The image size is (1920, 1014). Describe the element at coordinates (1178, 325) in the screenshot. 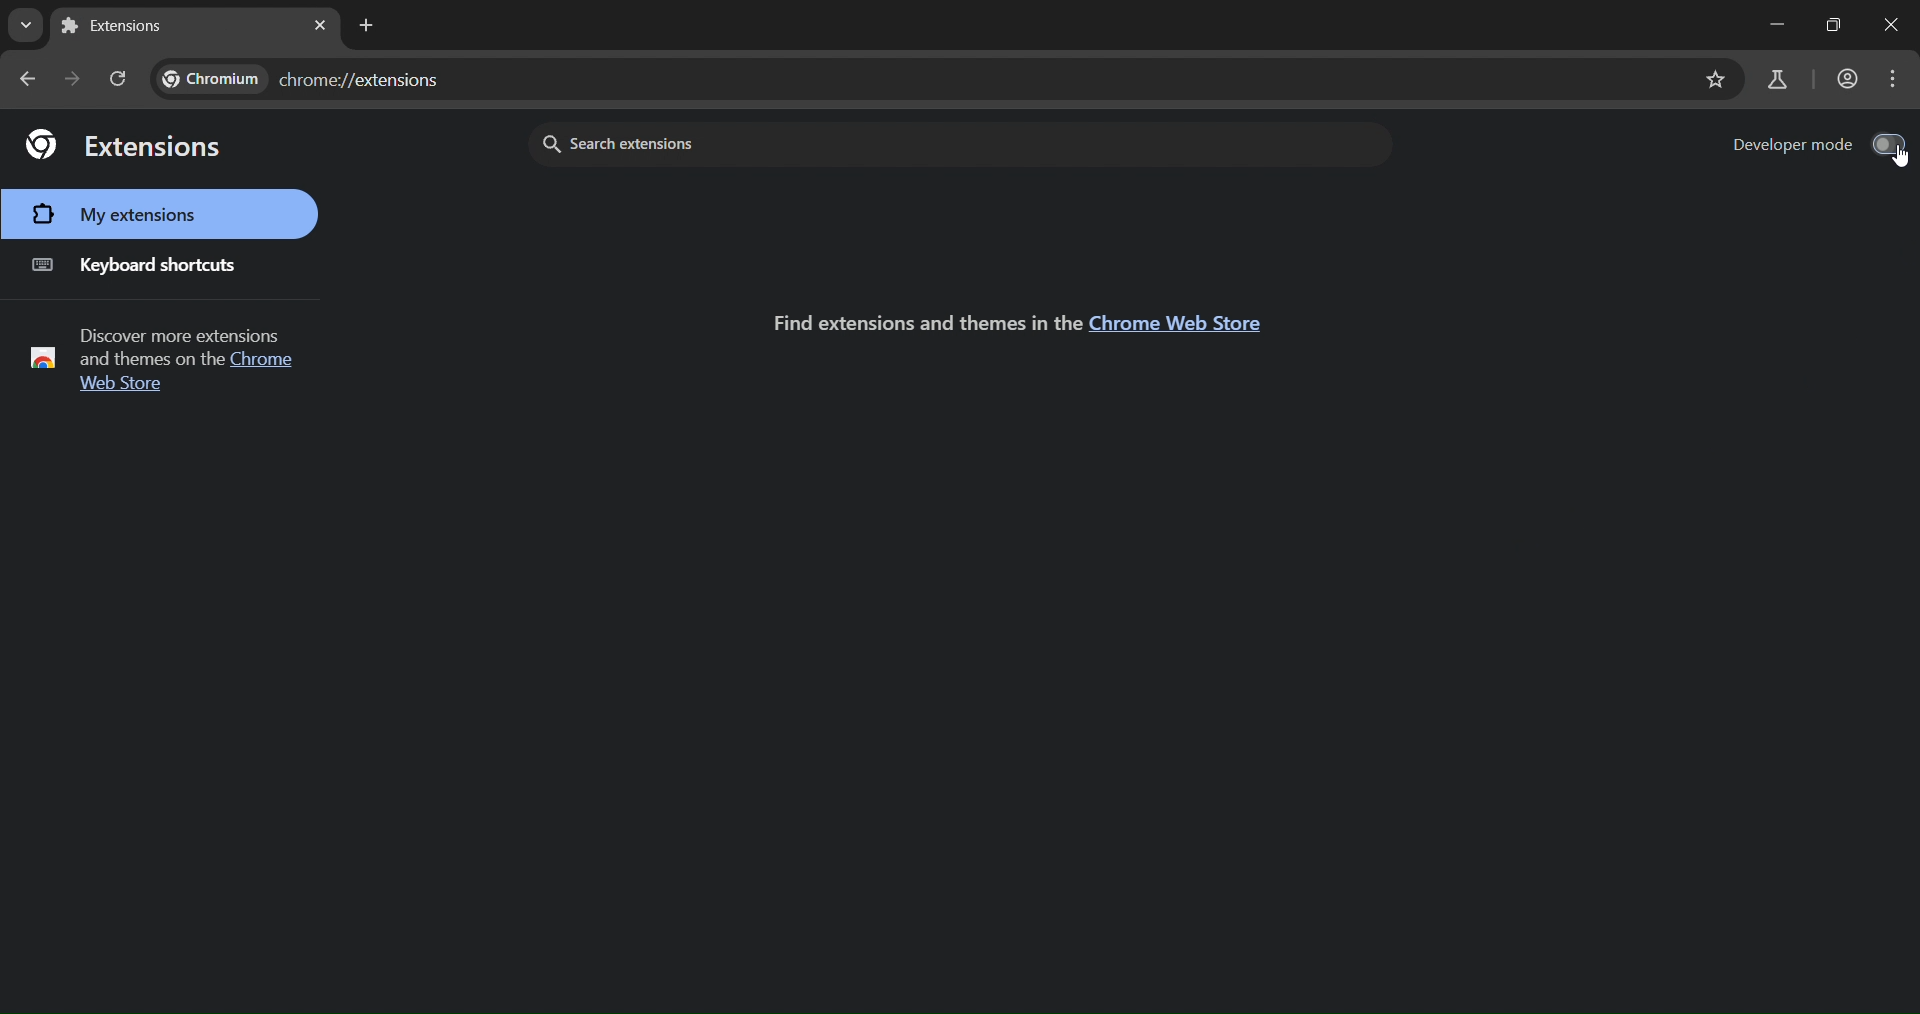

I see ` Chrome Web Store` at that location.